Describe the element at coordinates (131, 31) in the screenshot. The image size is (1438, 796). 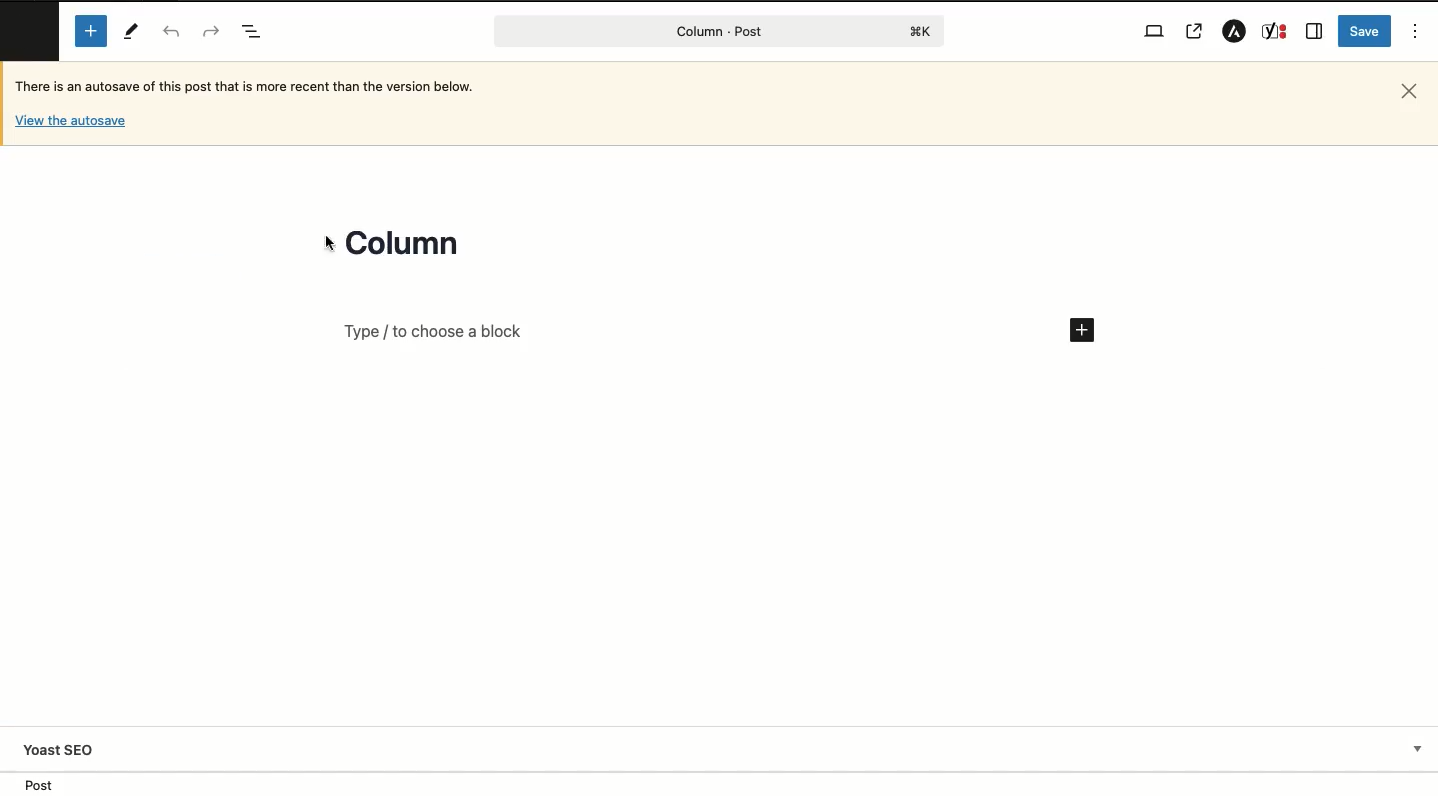
I see `` at that location.